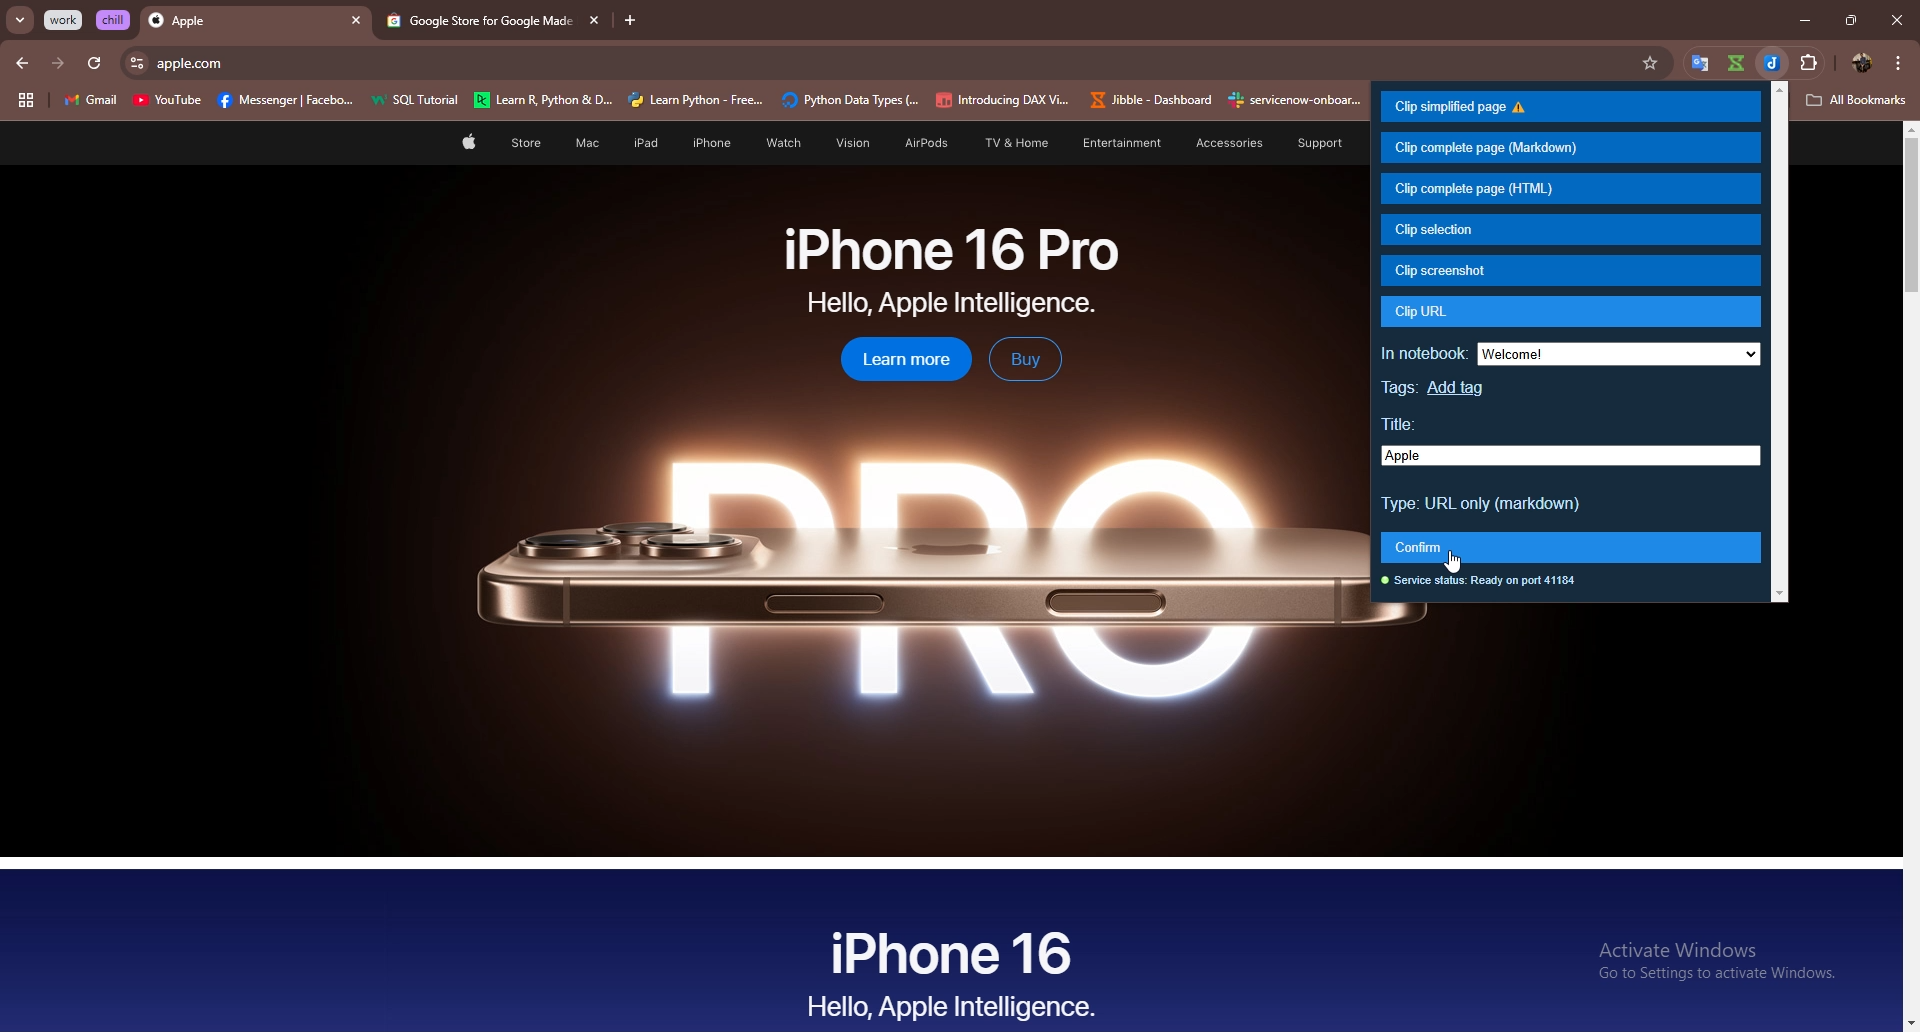 Image resolution: width=1920 pixels, height=1032 pixels. I want to click on @ Google Store for Google Mad, so click(475, 22).